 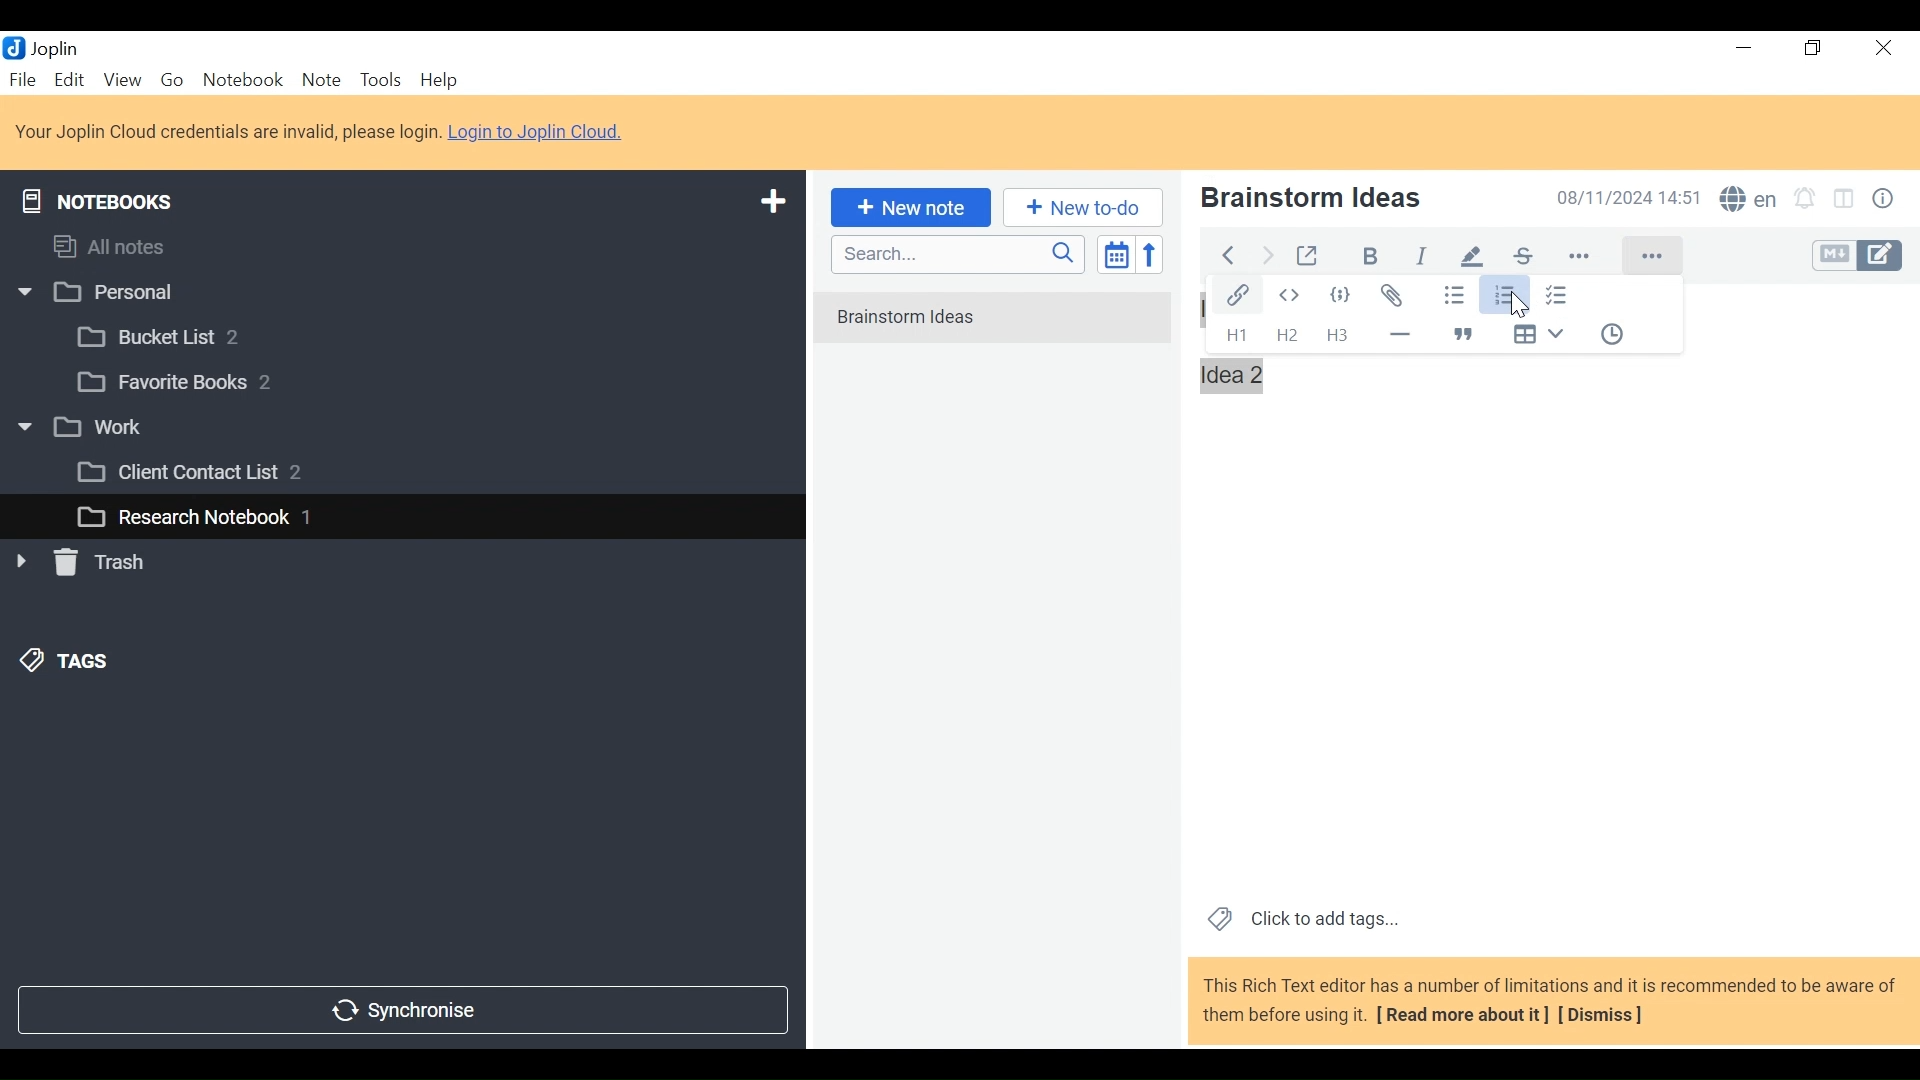 What do you see at coordinates (1345, 334) in the screenshot?
I see `Headings` at bounding box center [1345, 334].